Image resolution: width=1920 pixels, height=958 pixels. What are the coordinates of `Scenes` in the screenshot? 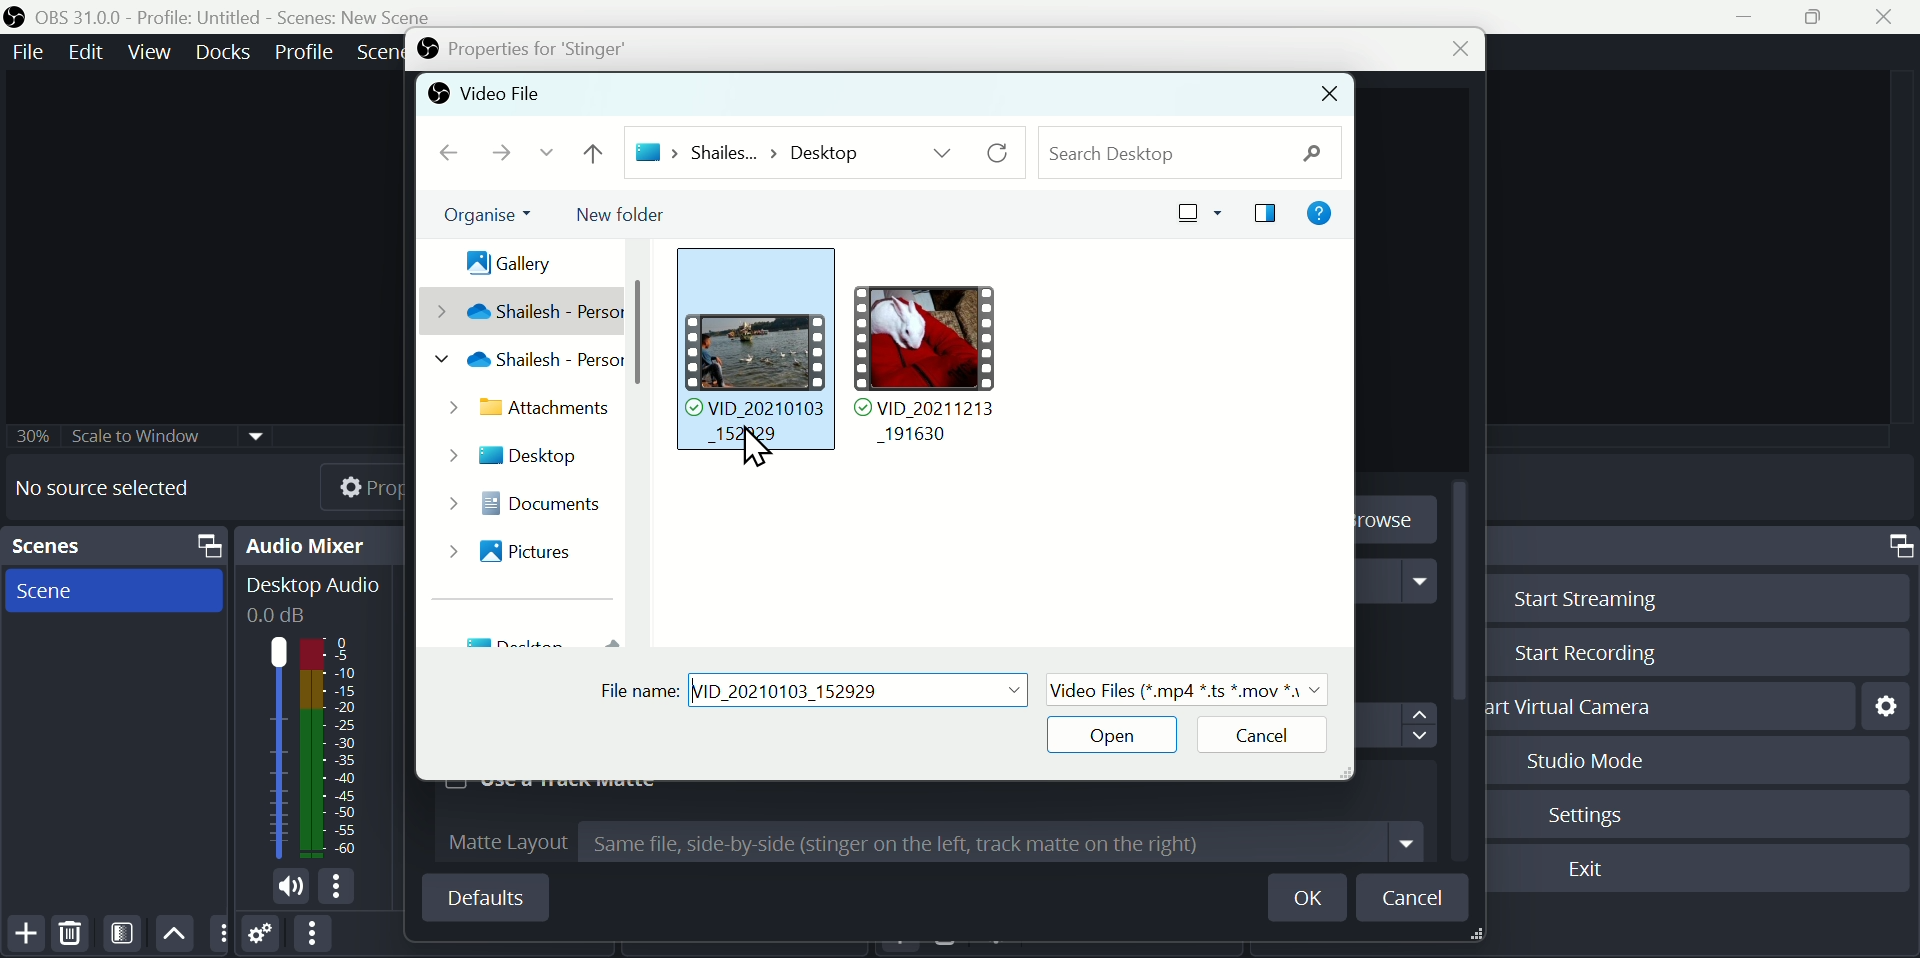 It's located at (119, 546).